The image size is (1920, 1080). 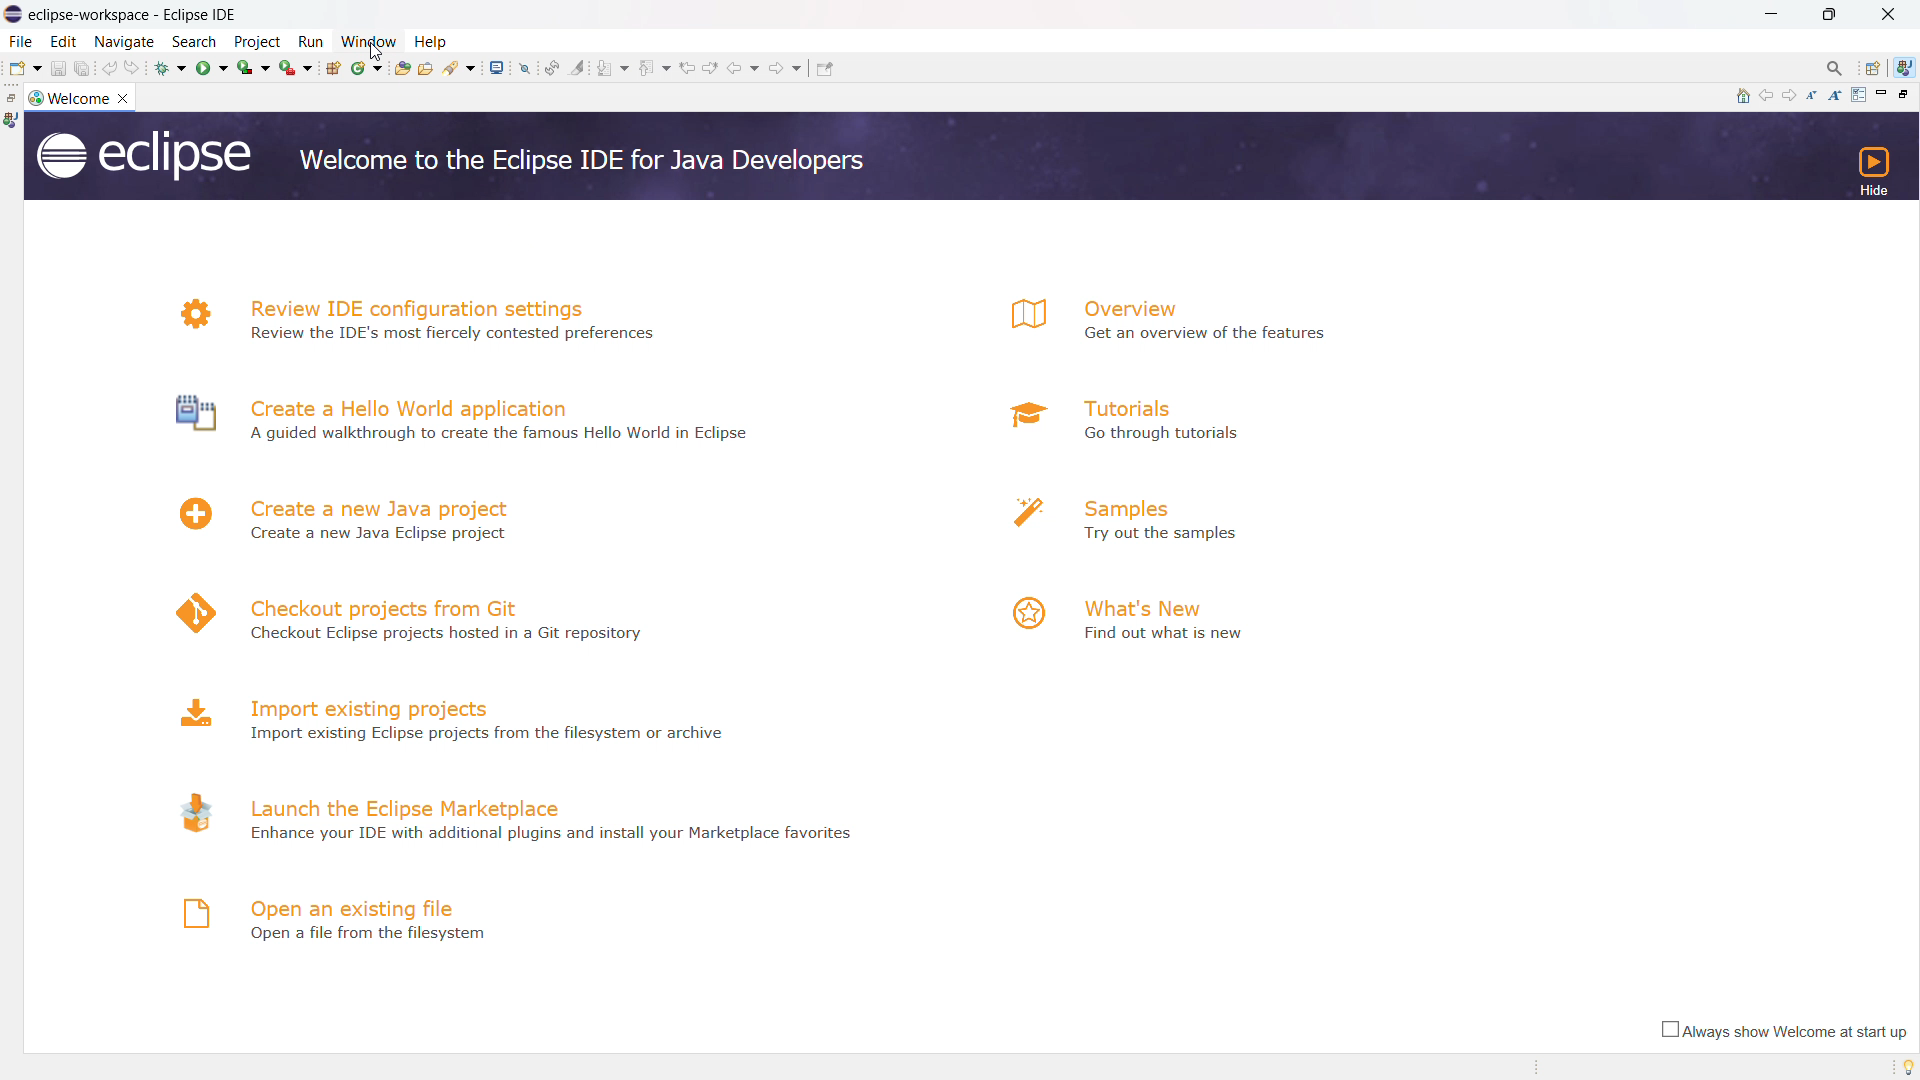 What do you see at coordinates (415, 305) in the screenshot?
I see `review IDE configuration settings` at bounding box center [415, 305].